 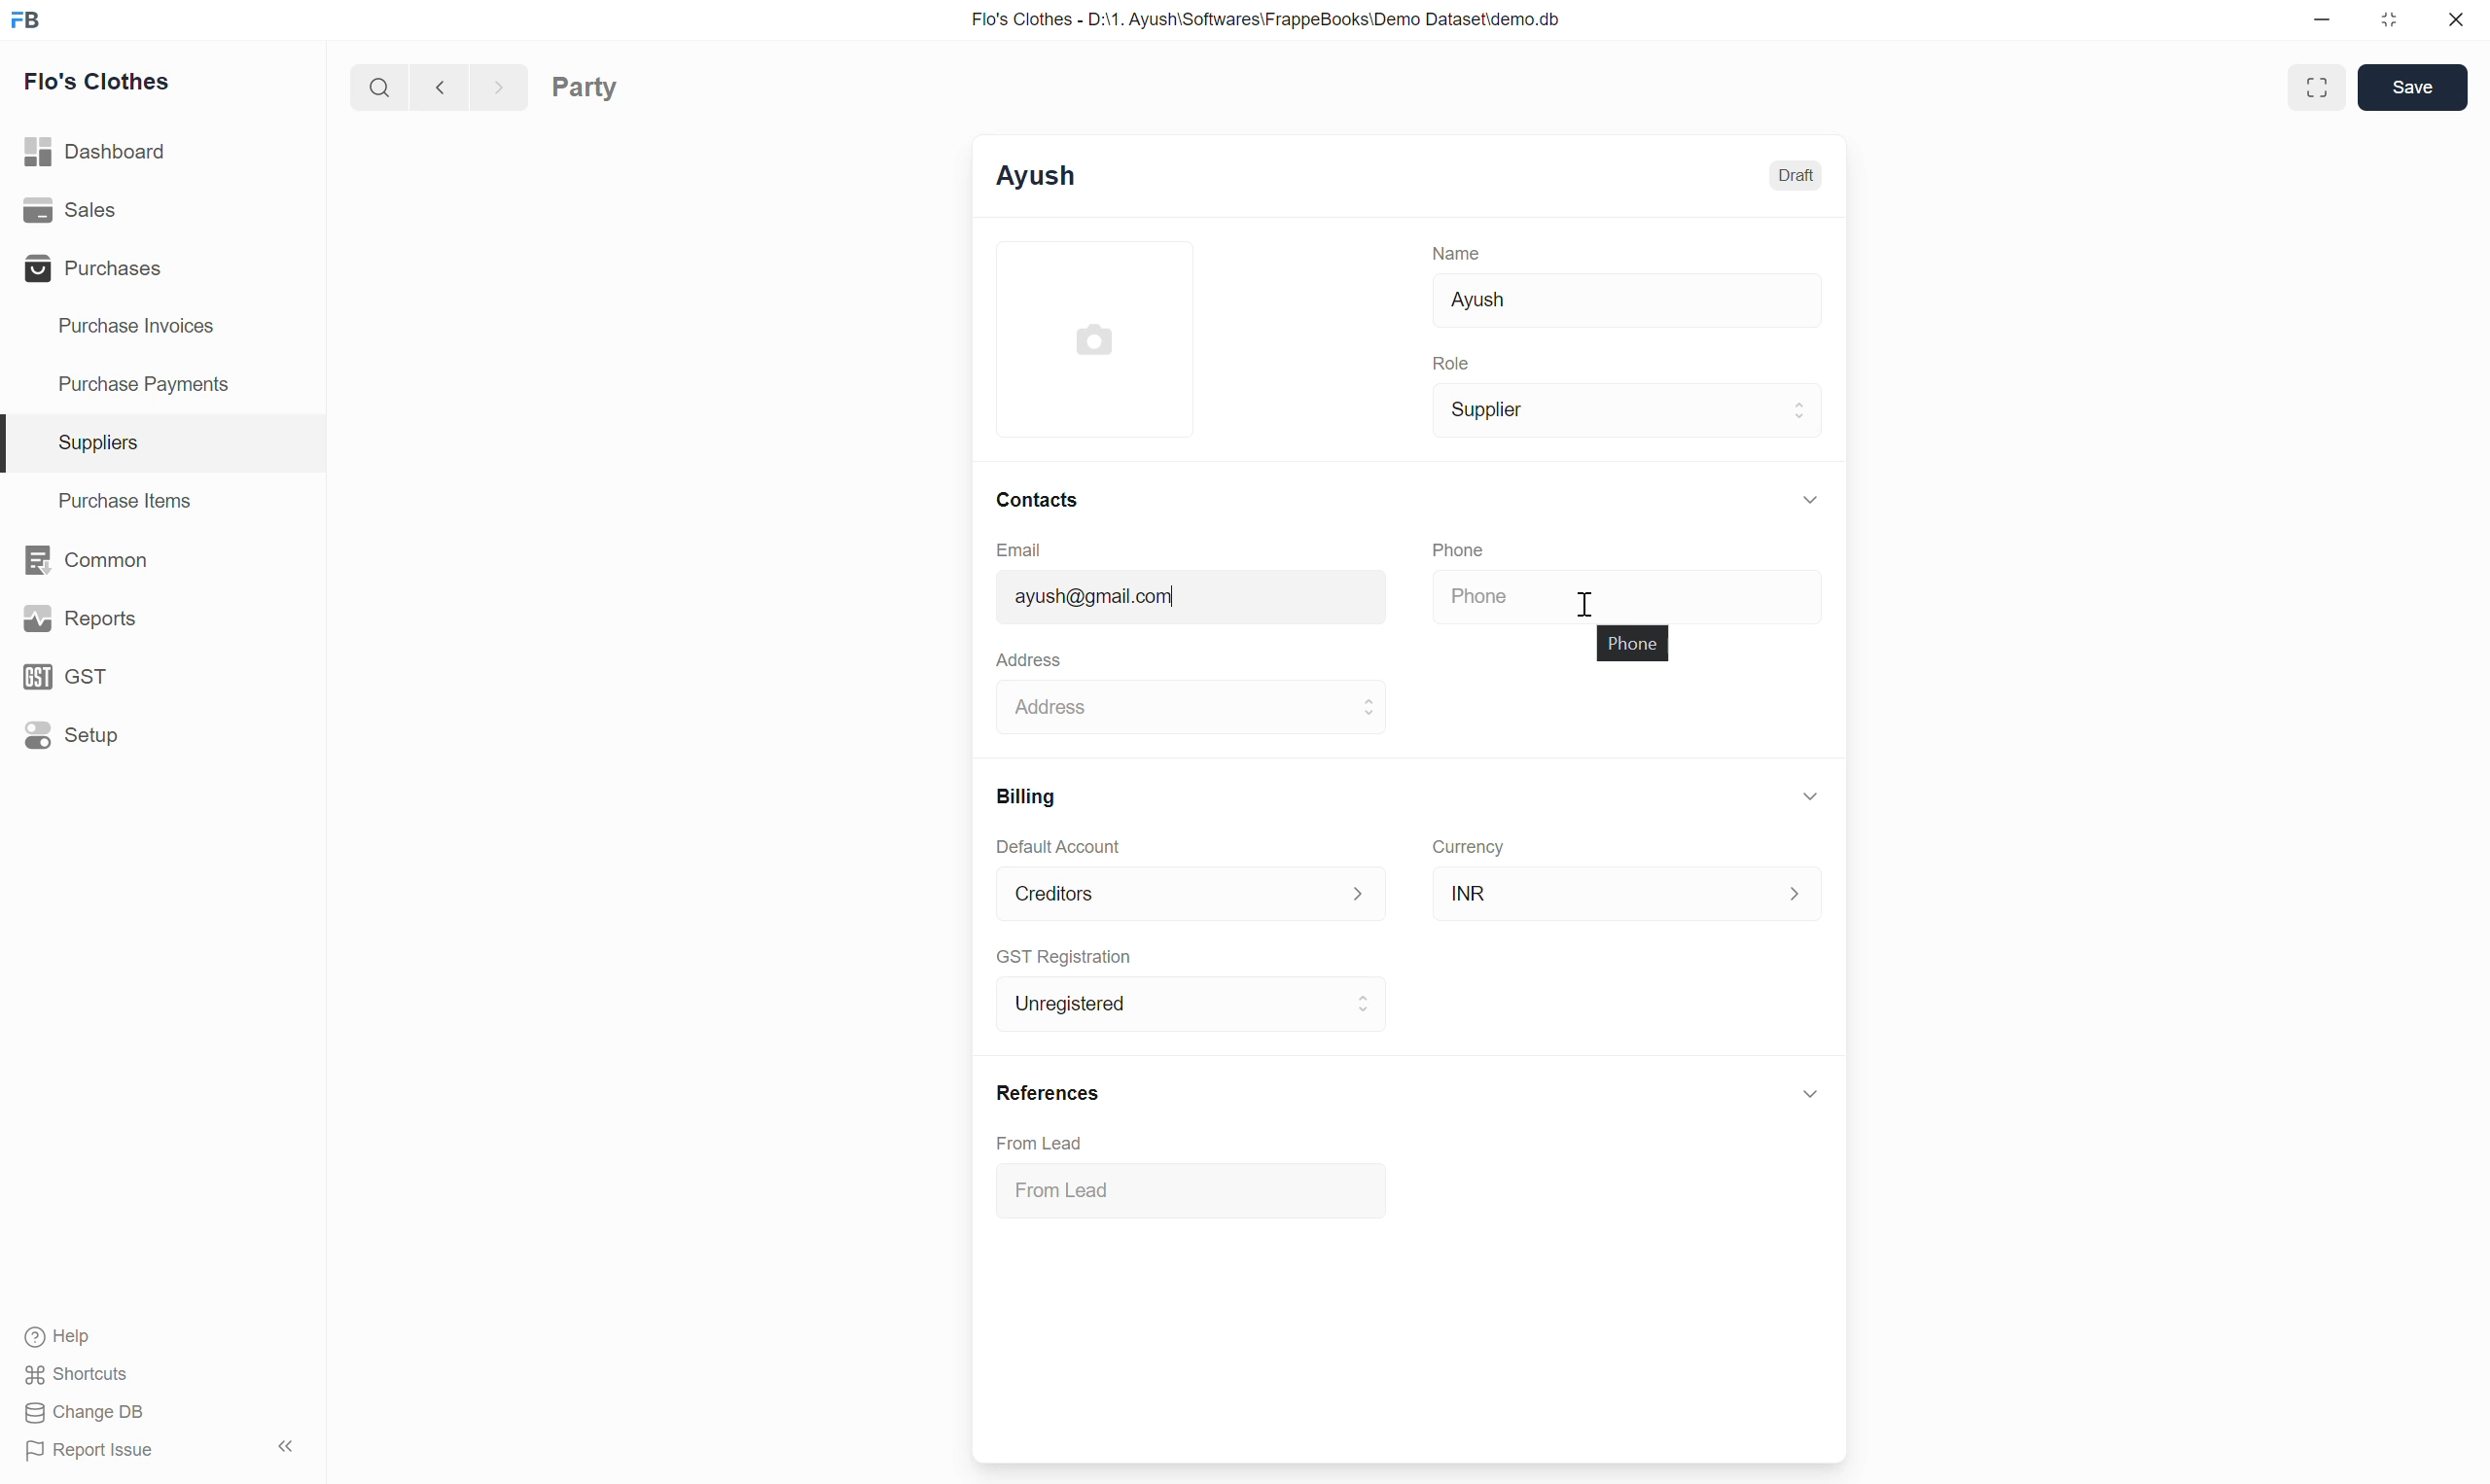 What do you see at coordinates (1029, 659) in the screenshot?
I see `Address` at bounding box center [1029, 659].